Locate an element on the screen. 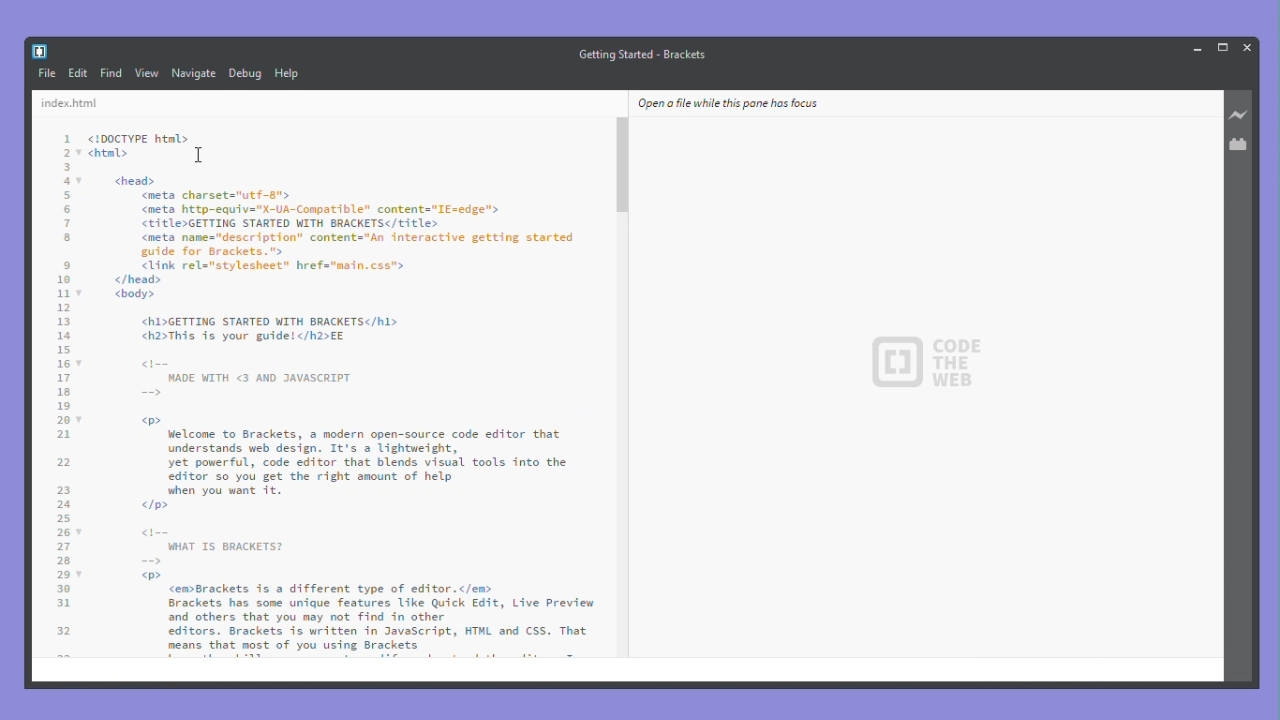 The image size is (1280, 720). 17 is located at coordinates (63, 379).